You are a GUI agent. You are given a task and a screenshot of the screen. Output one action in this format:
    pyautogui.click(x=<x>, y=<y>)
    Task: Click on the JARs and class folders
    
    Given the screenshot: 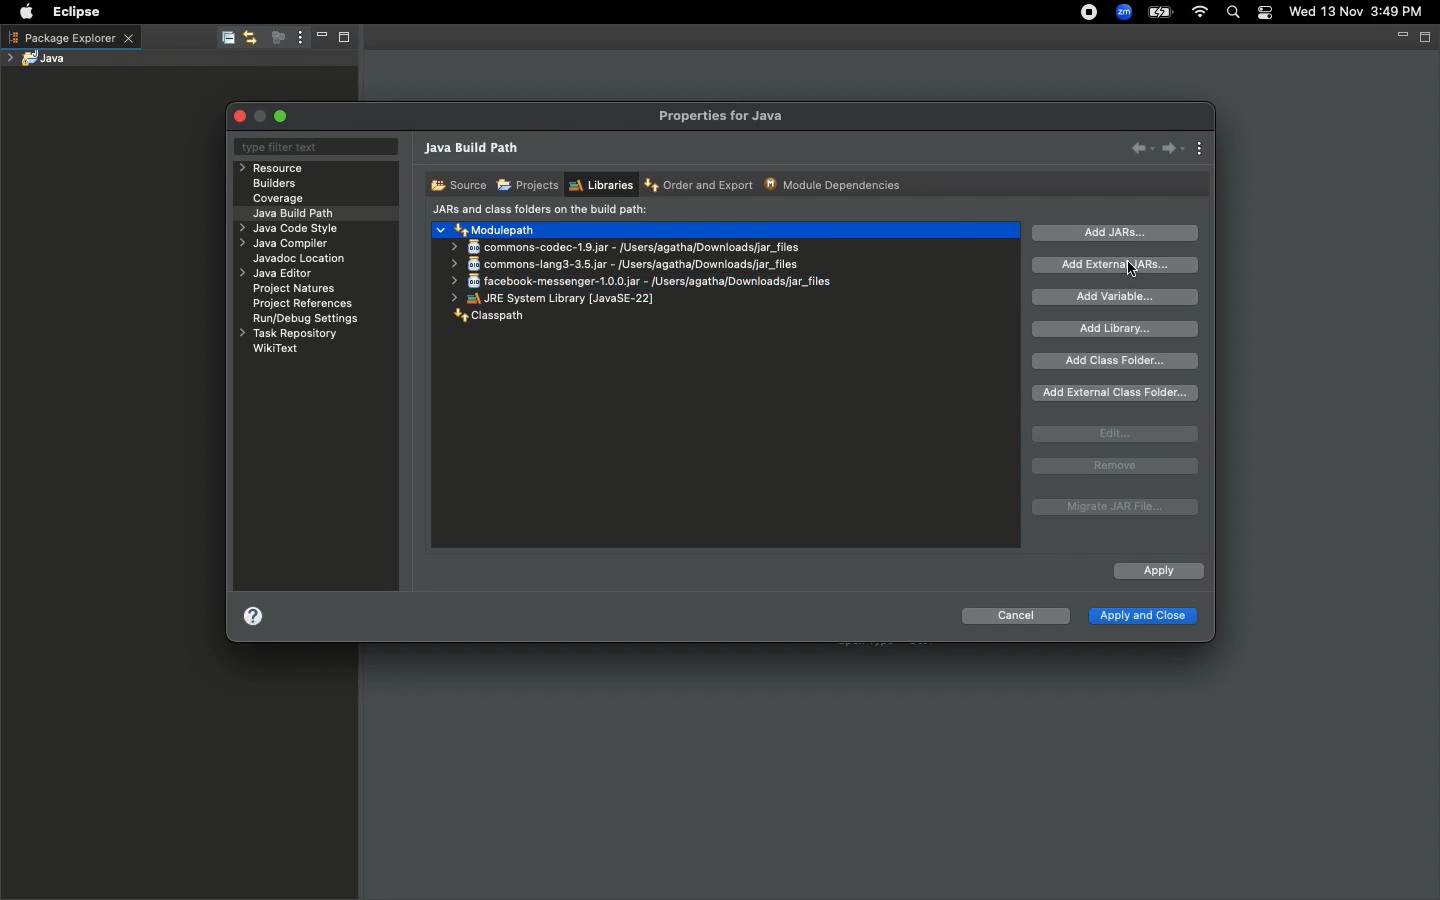 What is the action you would take?
    pyautogui.click(x=540, y=211)
    